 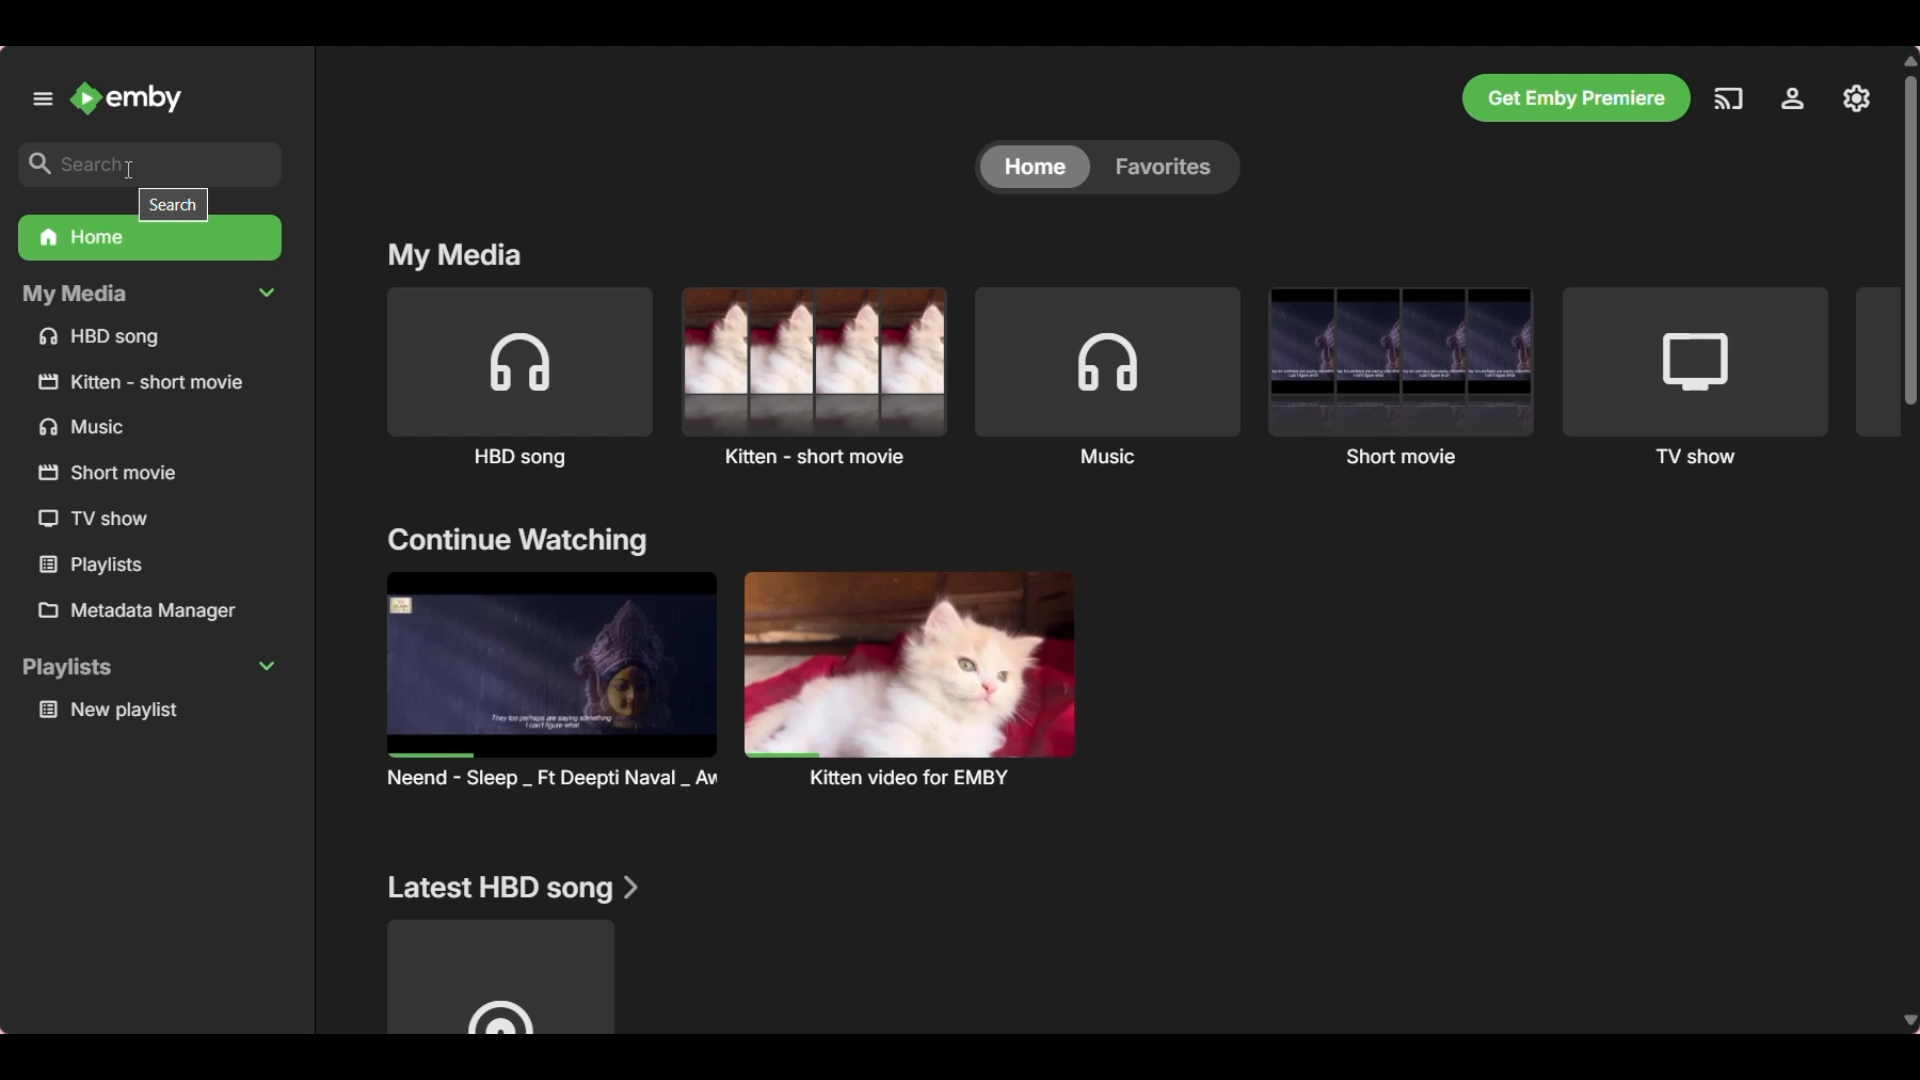 I want to click on Collapse playlists, so click(x=149, y=668).